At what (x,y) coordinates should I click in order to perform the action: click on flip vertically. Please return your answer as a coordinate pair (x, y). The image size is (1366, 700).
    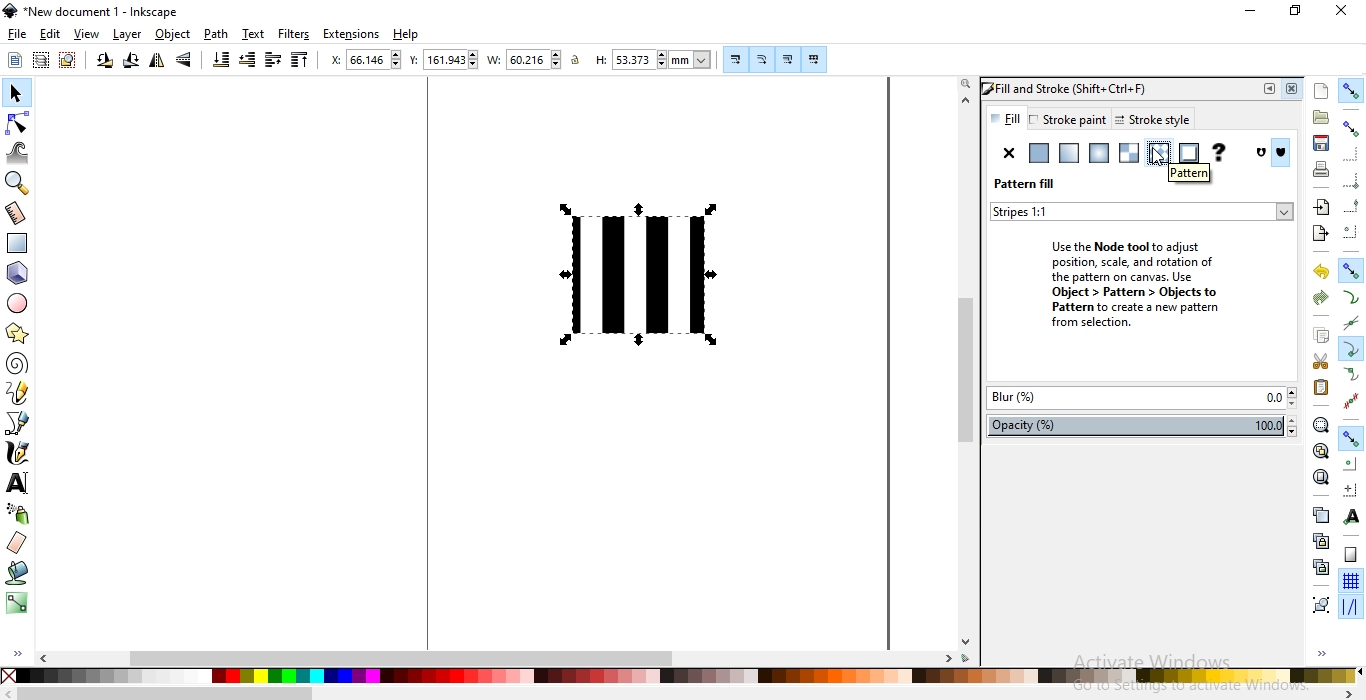
    Looking at the image, I should click on (186, 61).